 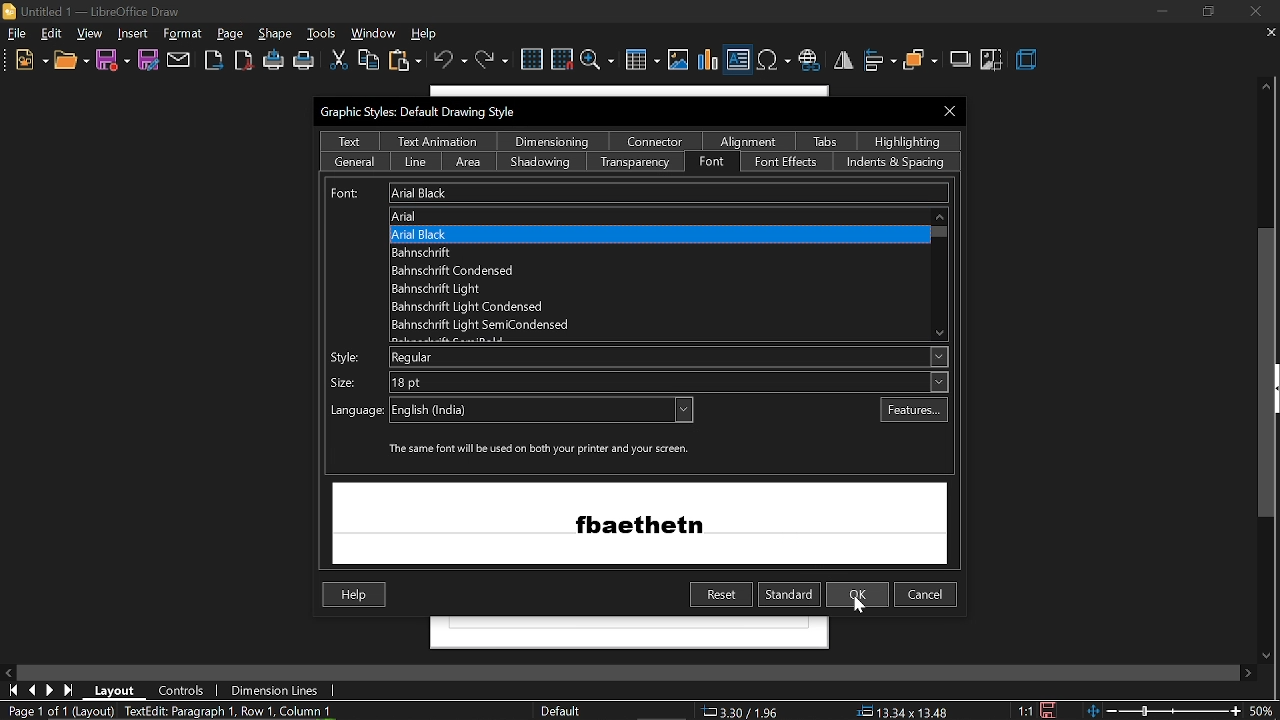 I want to click on redo, so click(x=491, y=60).